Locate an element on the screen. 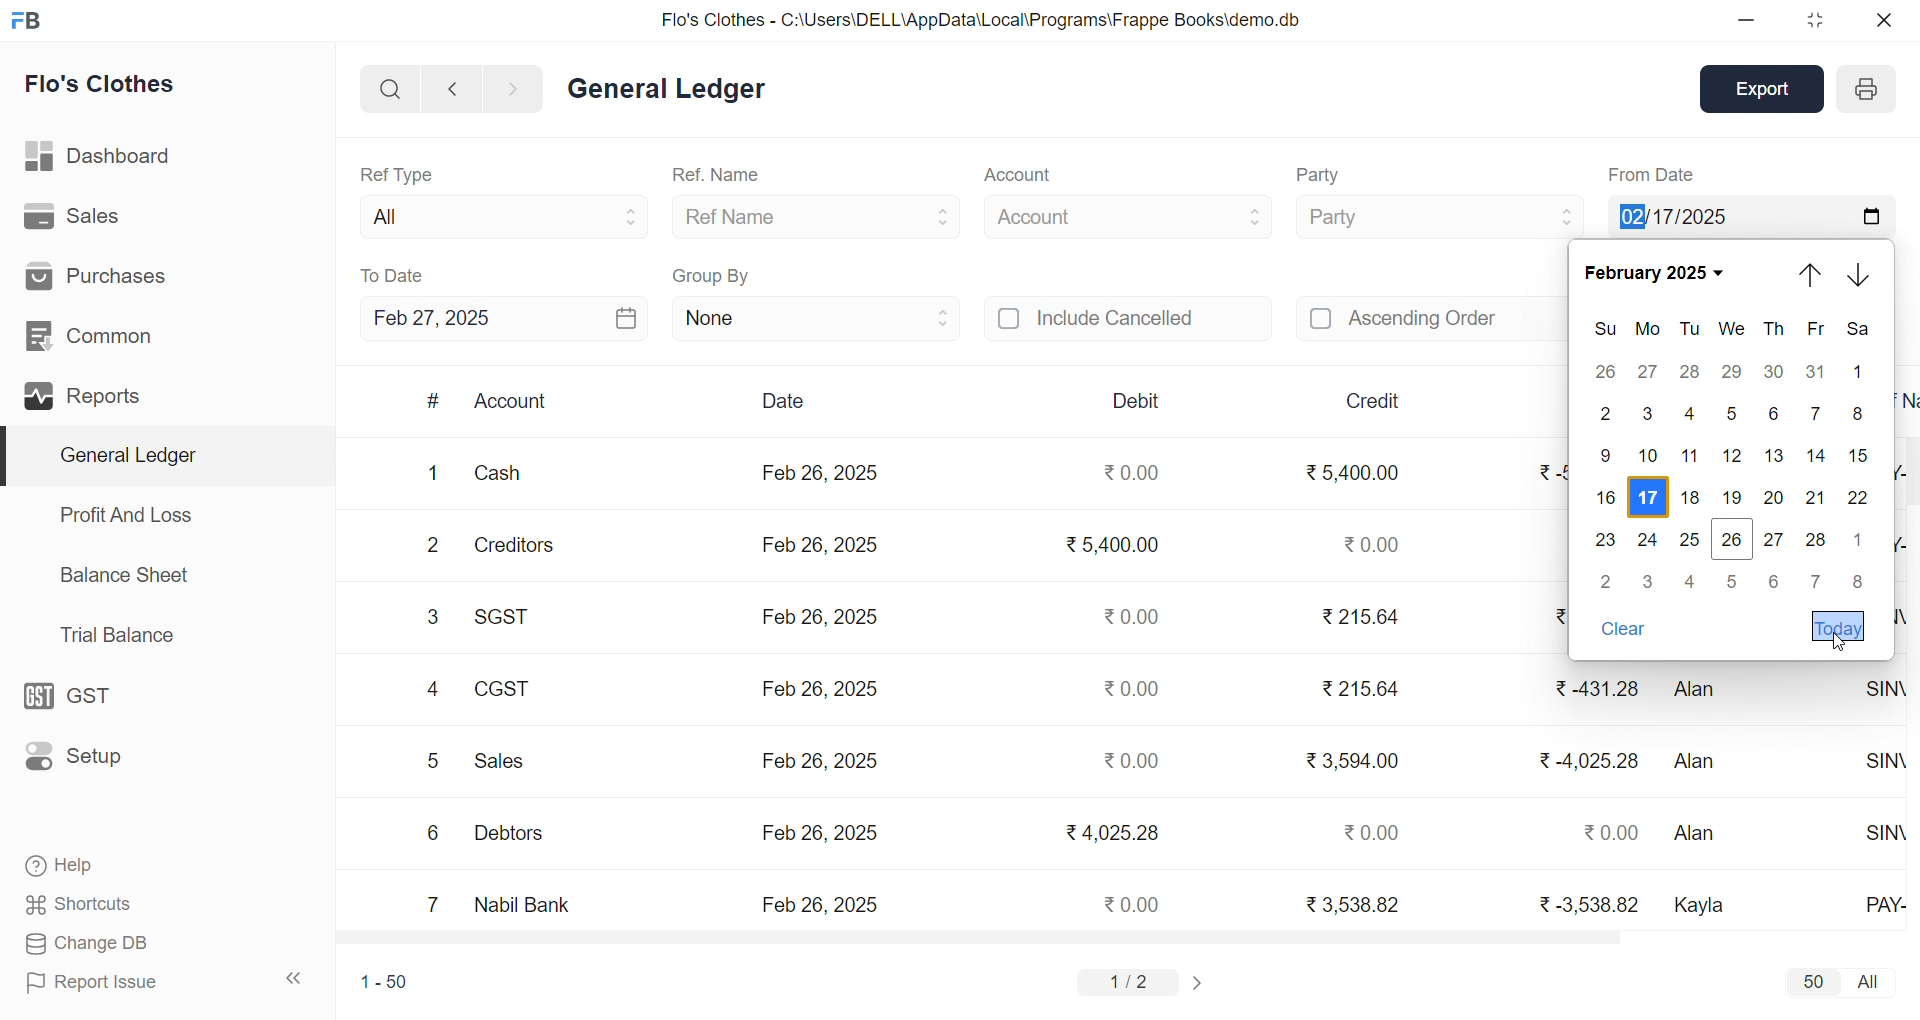  ₹0.00 is located at coordinates (1369, 543).